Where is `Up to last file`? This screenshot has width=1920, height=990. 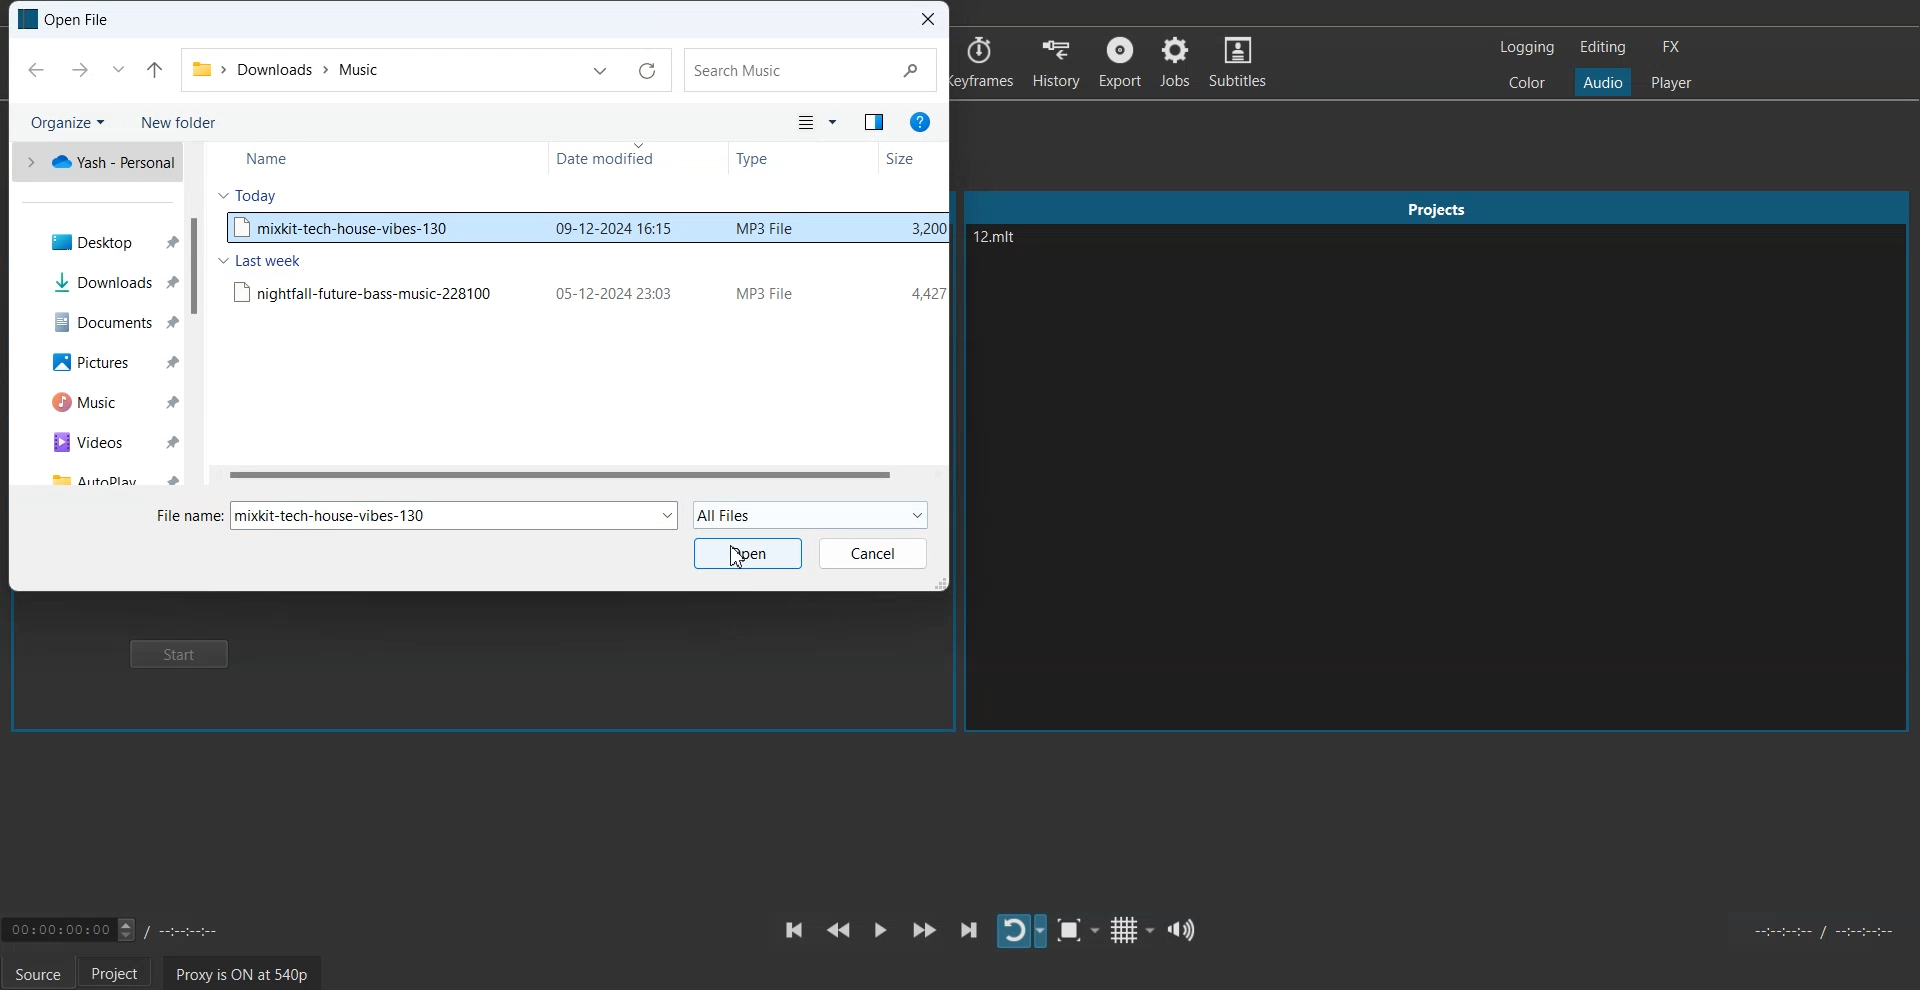
Up to last file is located at coordinates (155, 70).